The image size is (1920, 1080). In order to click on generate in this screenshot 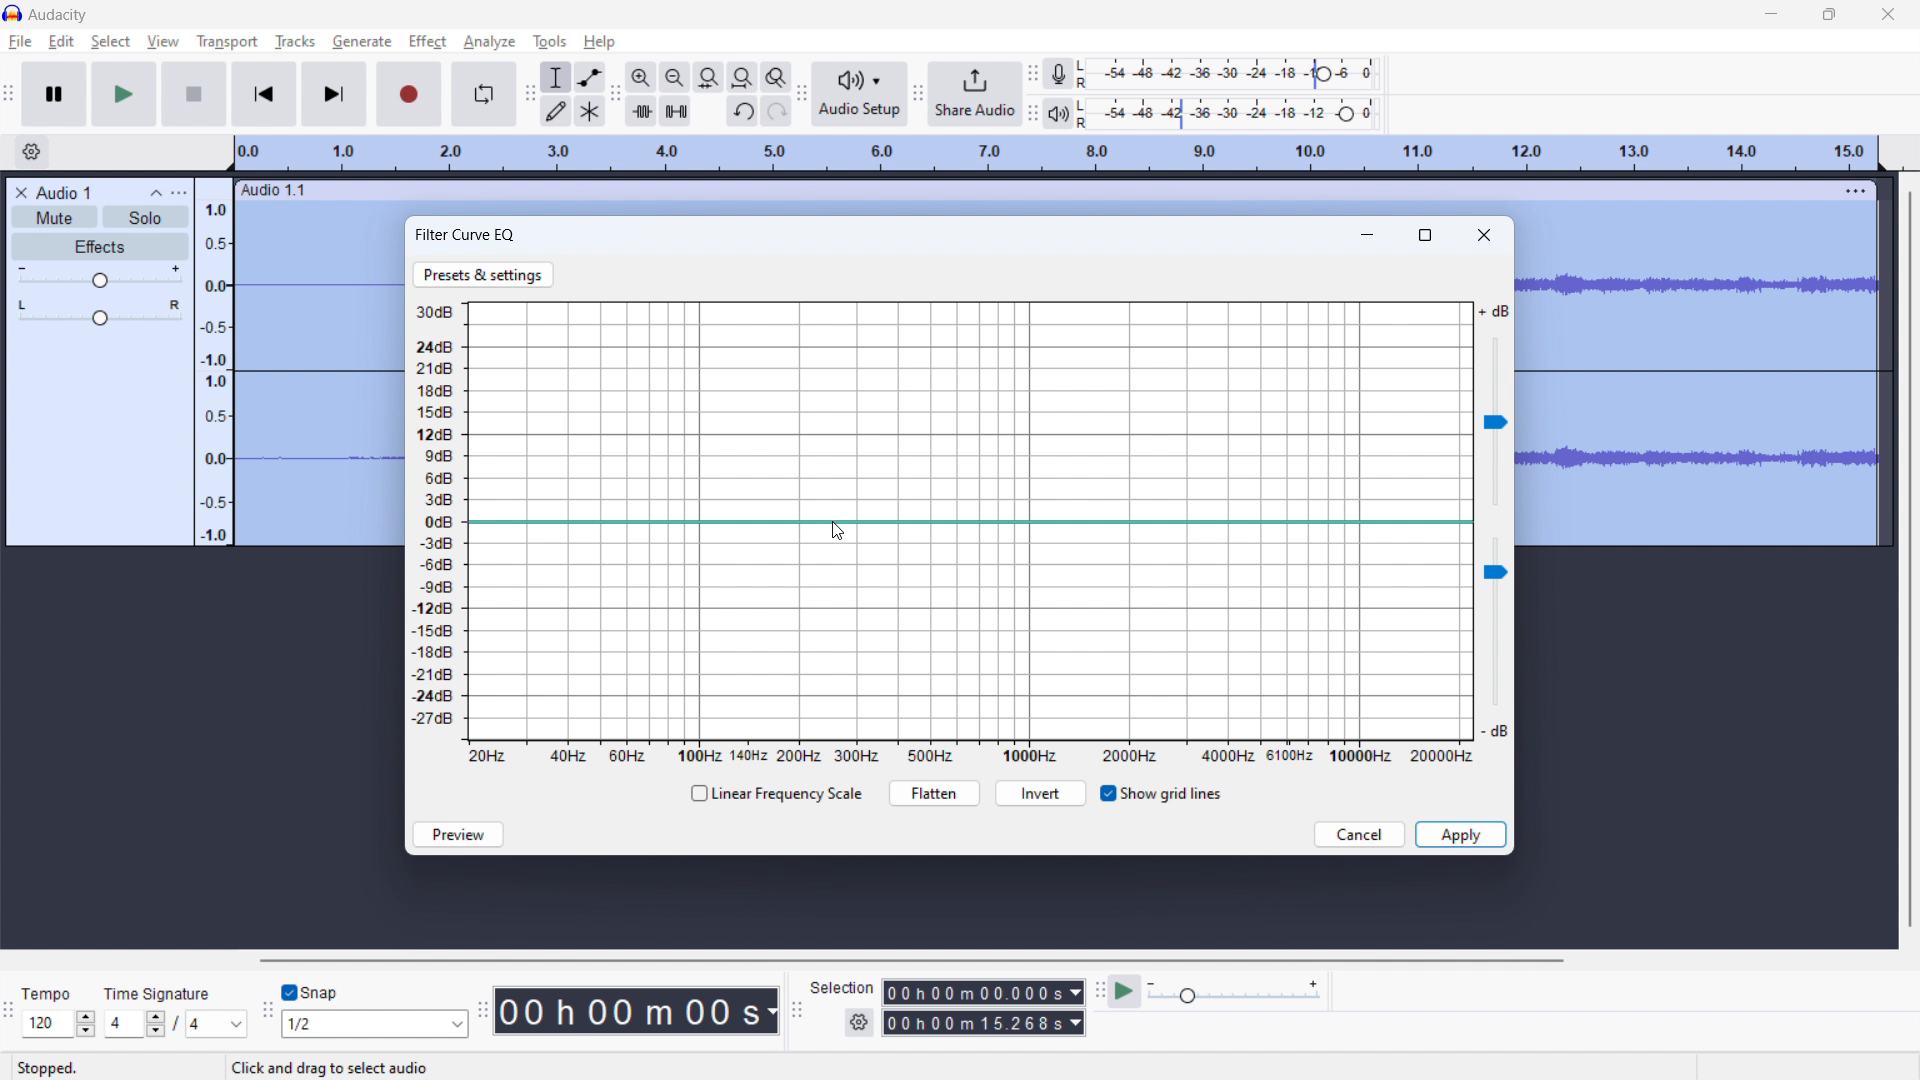, I will do `click(362, 41)`.